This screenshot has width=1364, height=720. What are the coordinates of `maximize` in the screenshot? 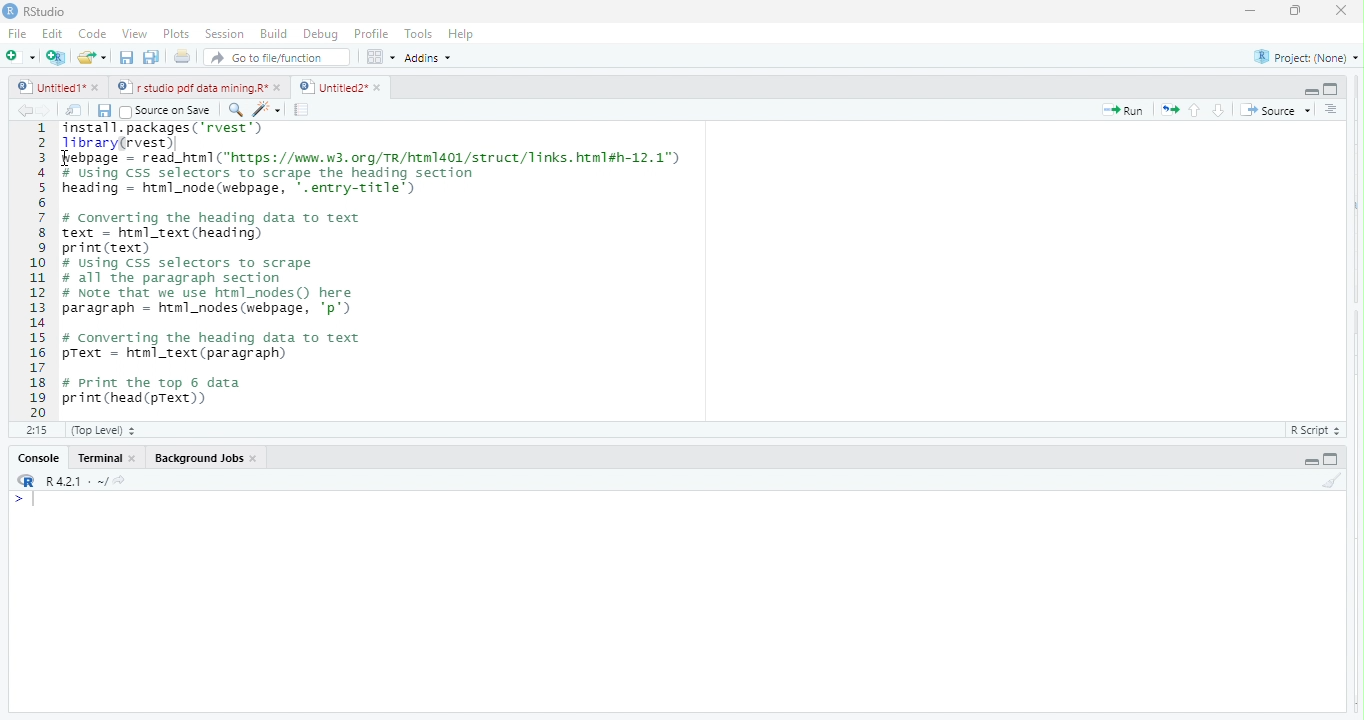 It's located at (1248, 13).